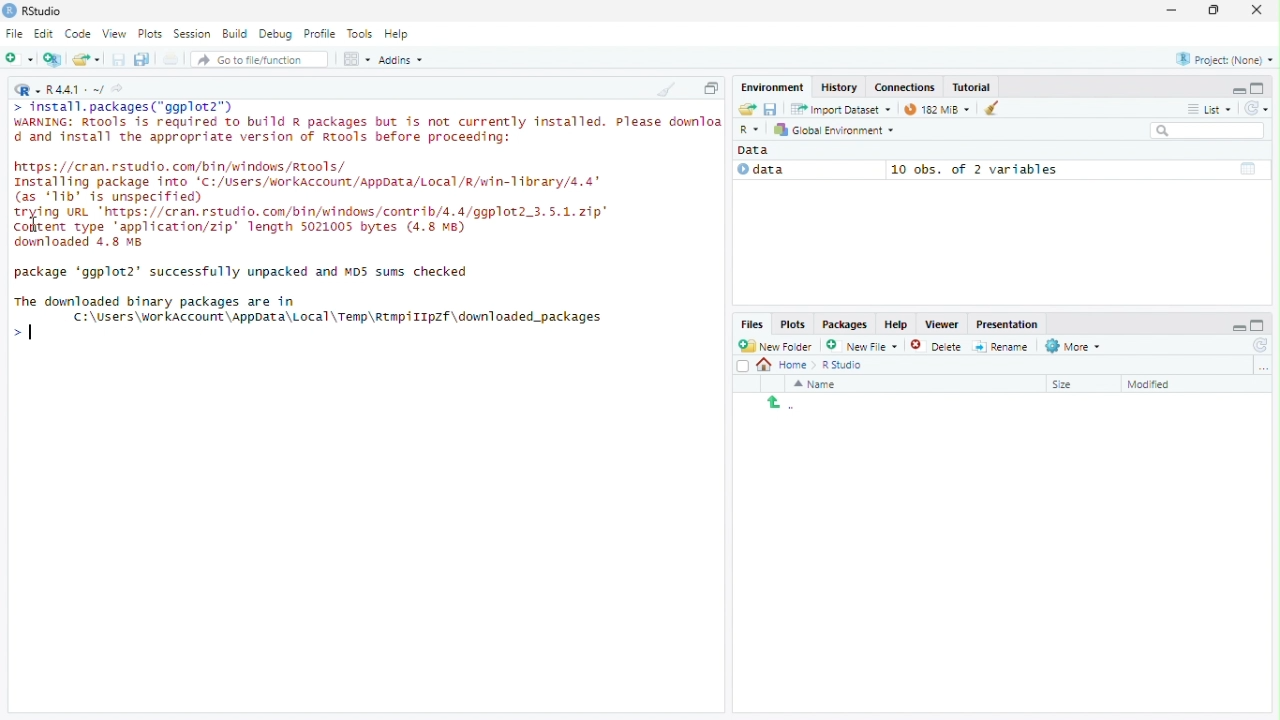  I want to click on 10 obs, of 2 variables, so click(1077, 169).